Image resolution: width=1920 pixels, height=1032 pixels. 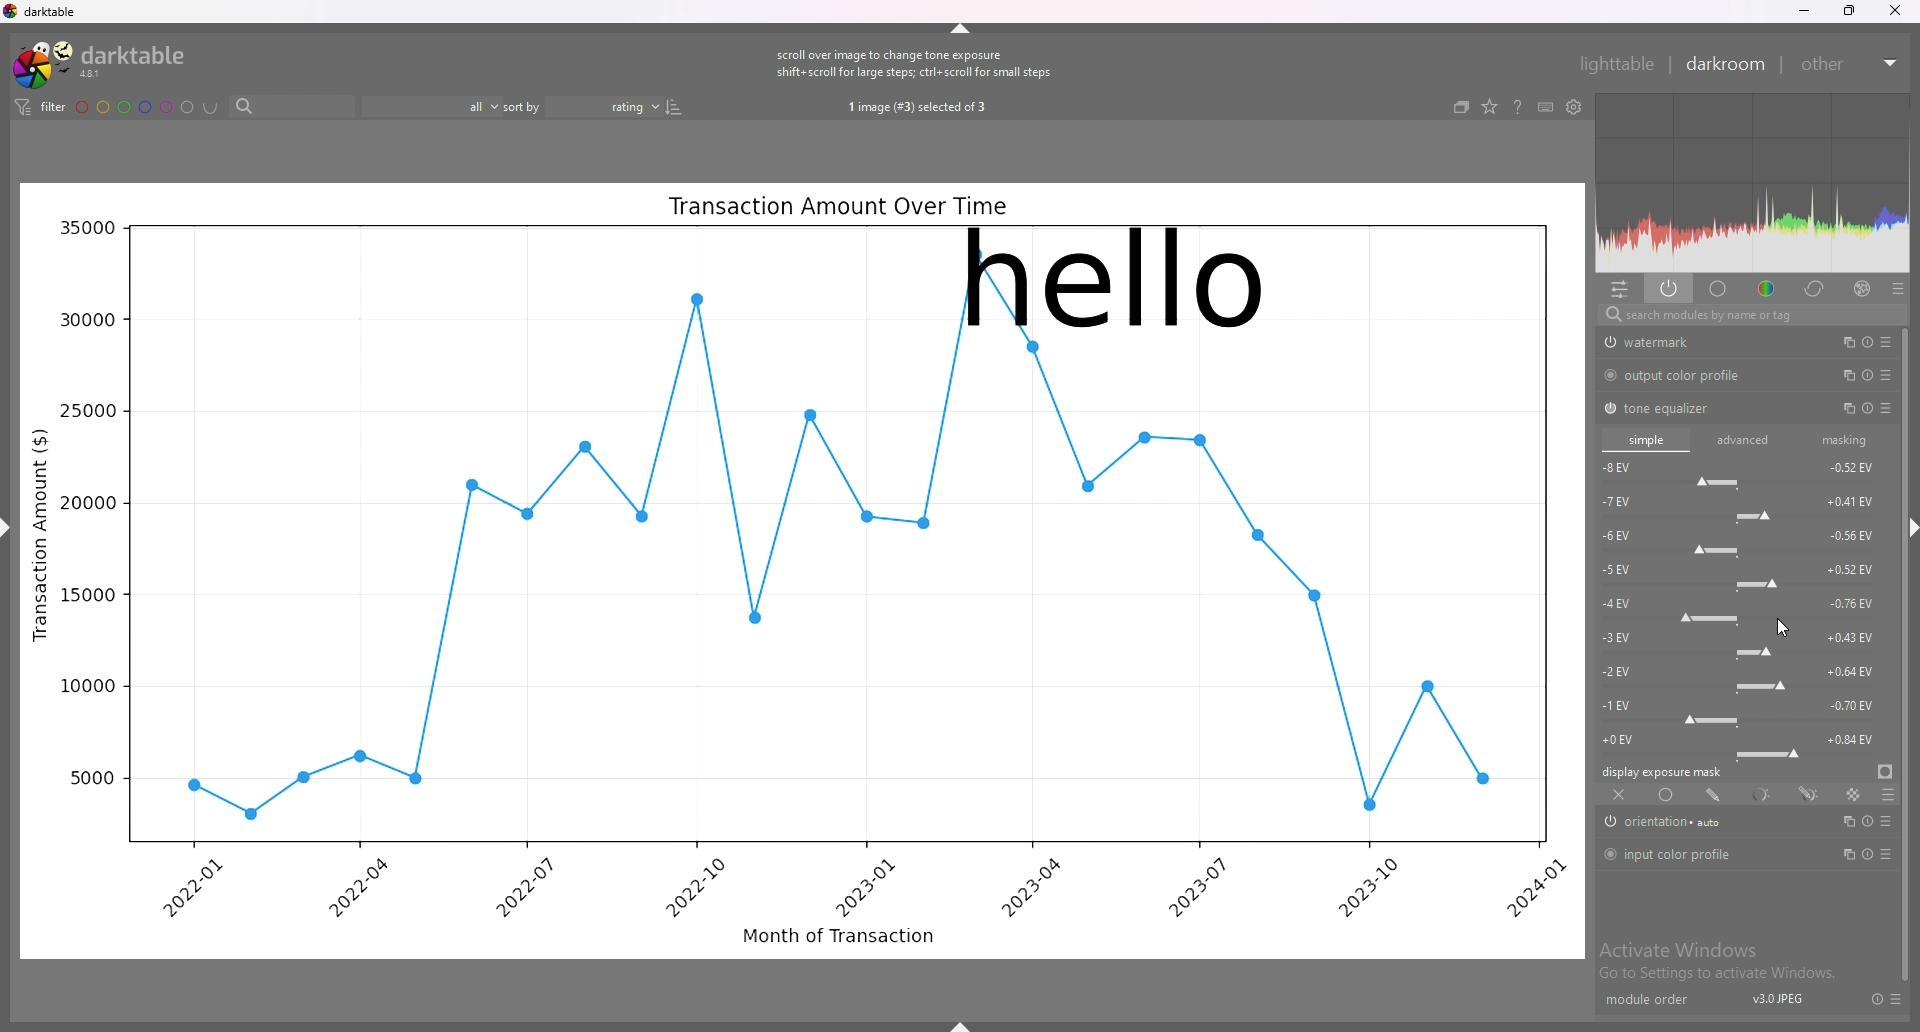 What do you see at coordinates (1840, 440) in the screenshot?
I see `masking` at bounding box center [1840, 440].